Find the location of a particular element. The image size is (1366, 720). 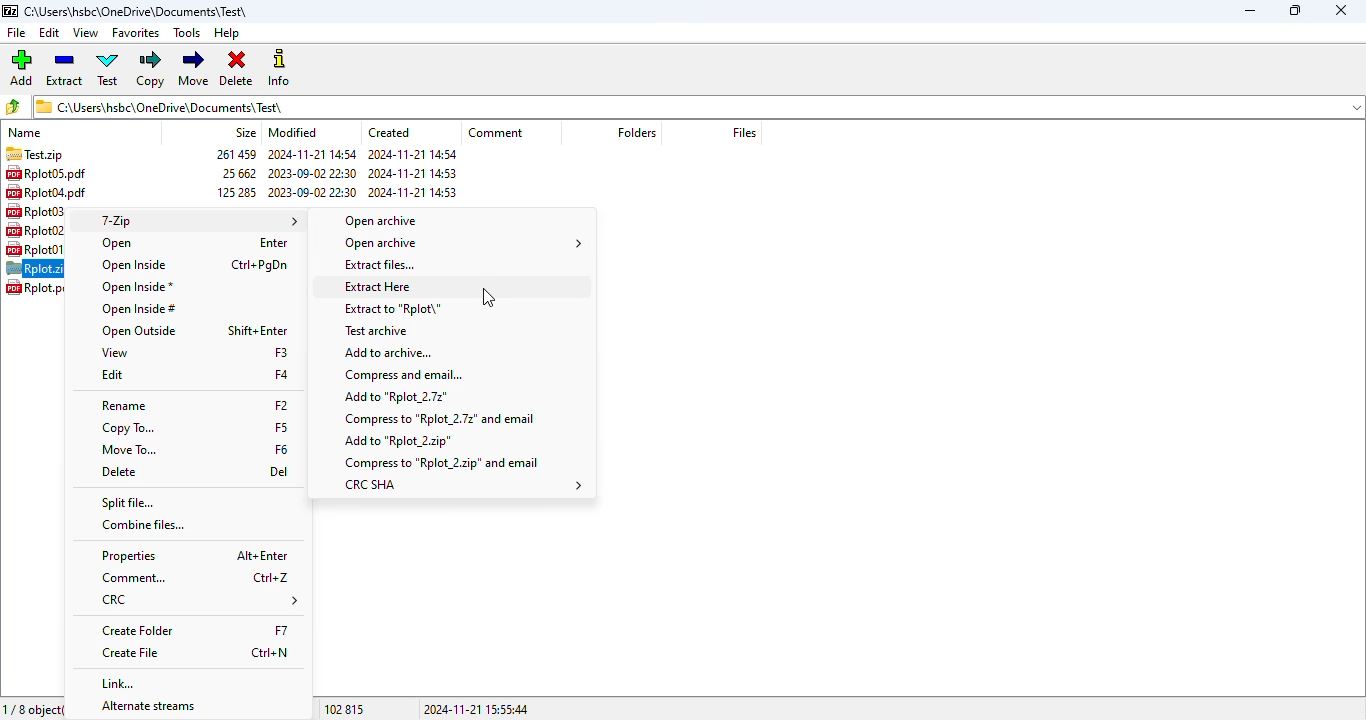

size is located at coordinates (234, 174).